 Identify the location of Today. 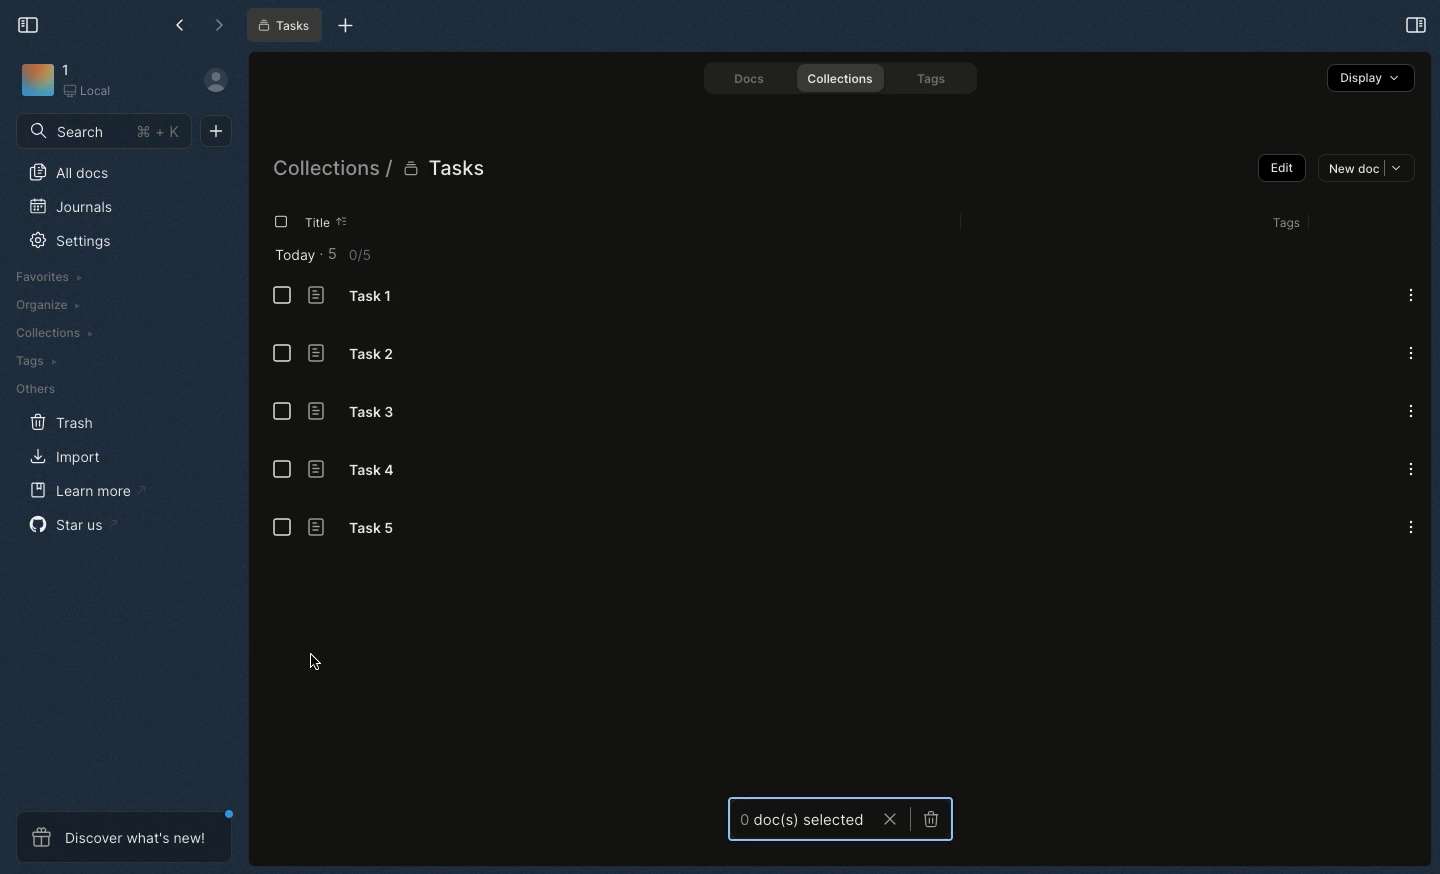
(296, 256).